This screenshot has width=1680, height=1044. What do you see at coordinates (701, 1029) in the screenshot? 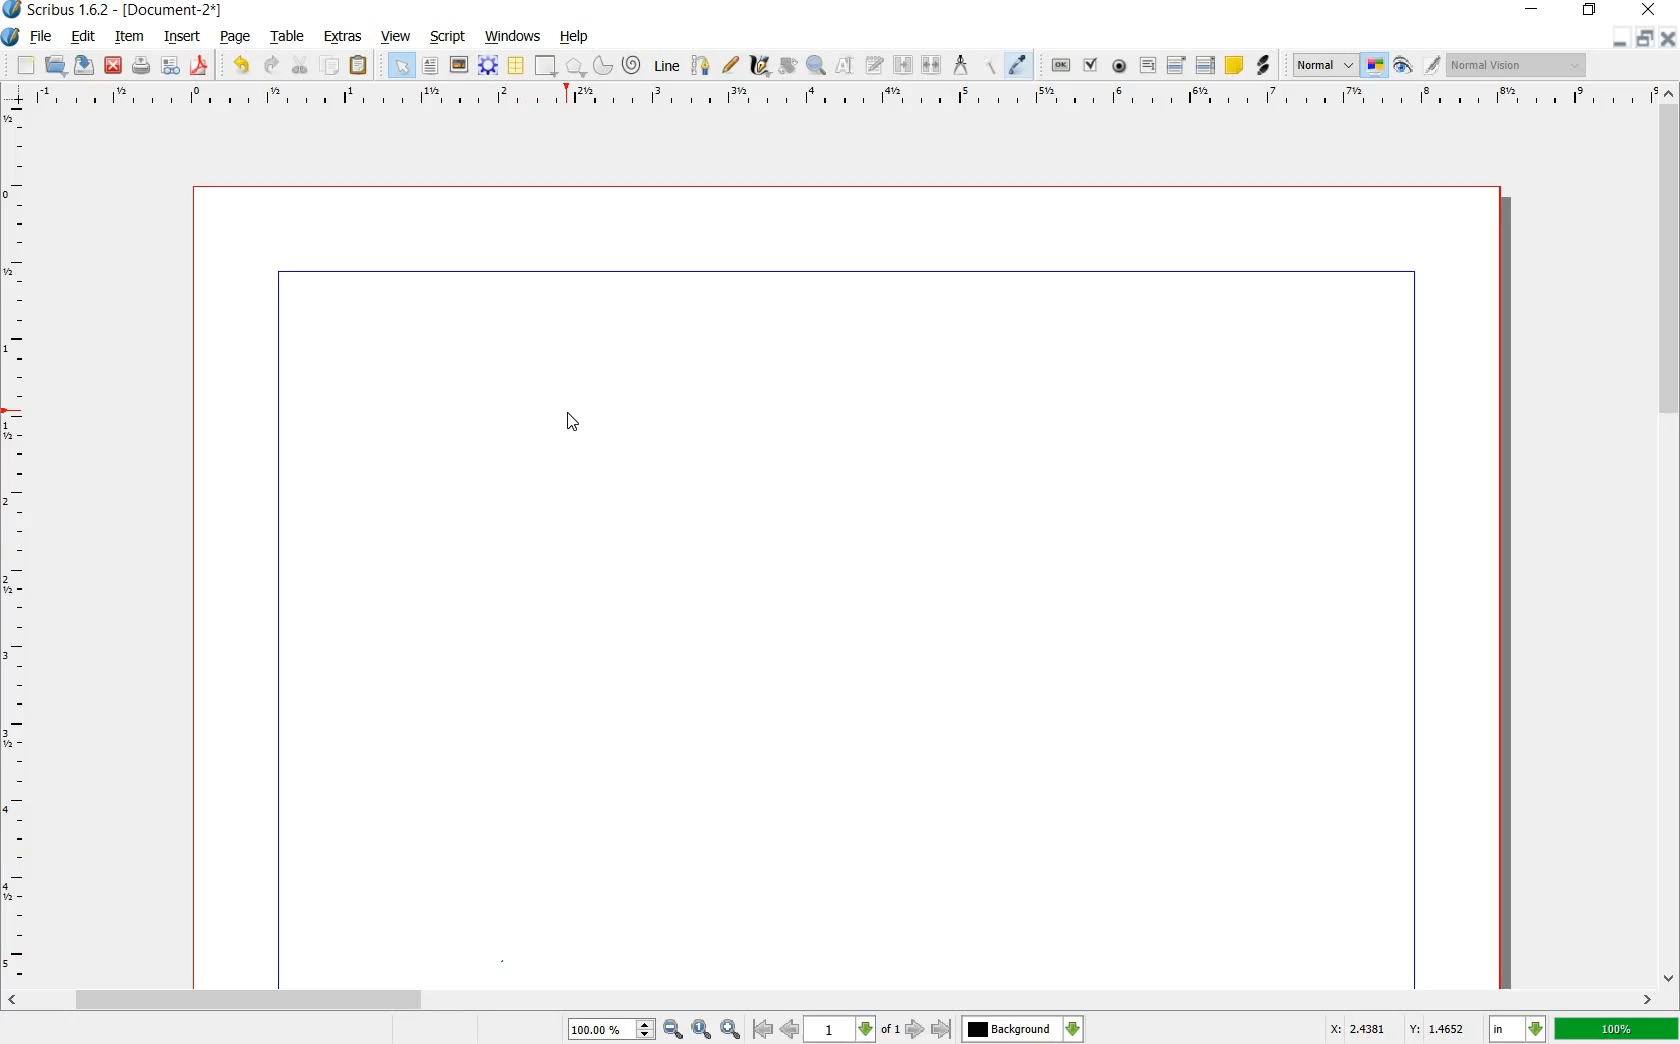
I see `zoom to` at bounding box center [701, 1029].